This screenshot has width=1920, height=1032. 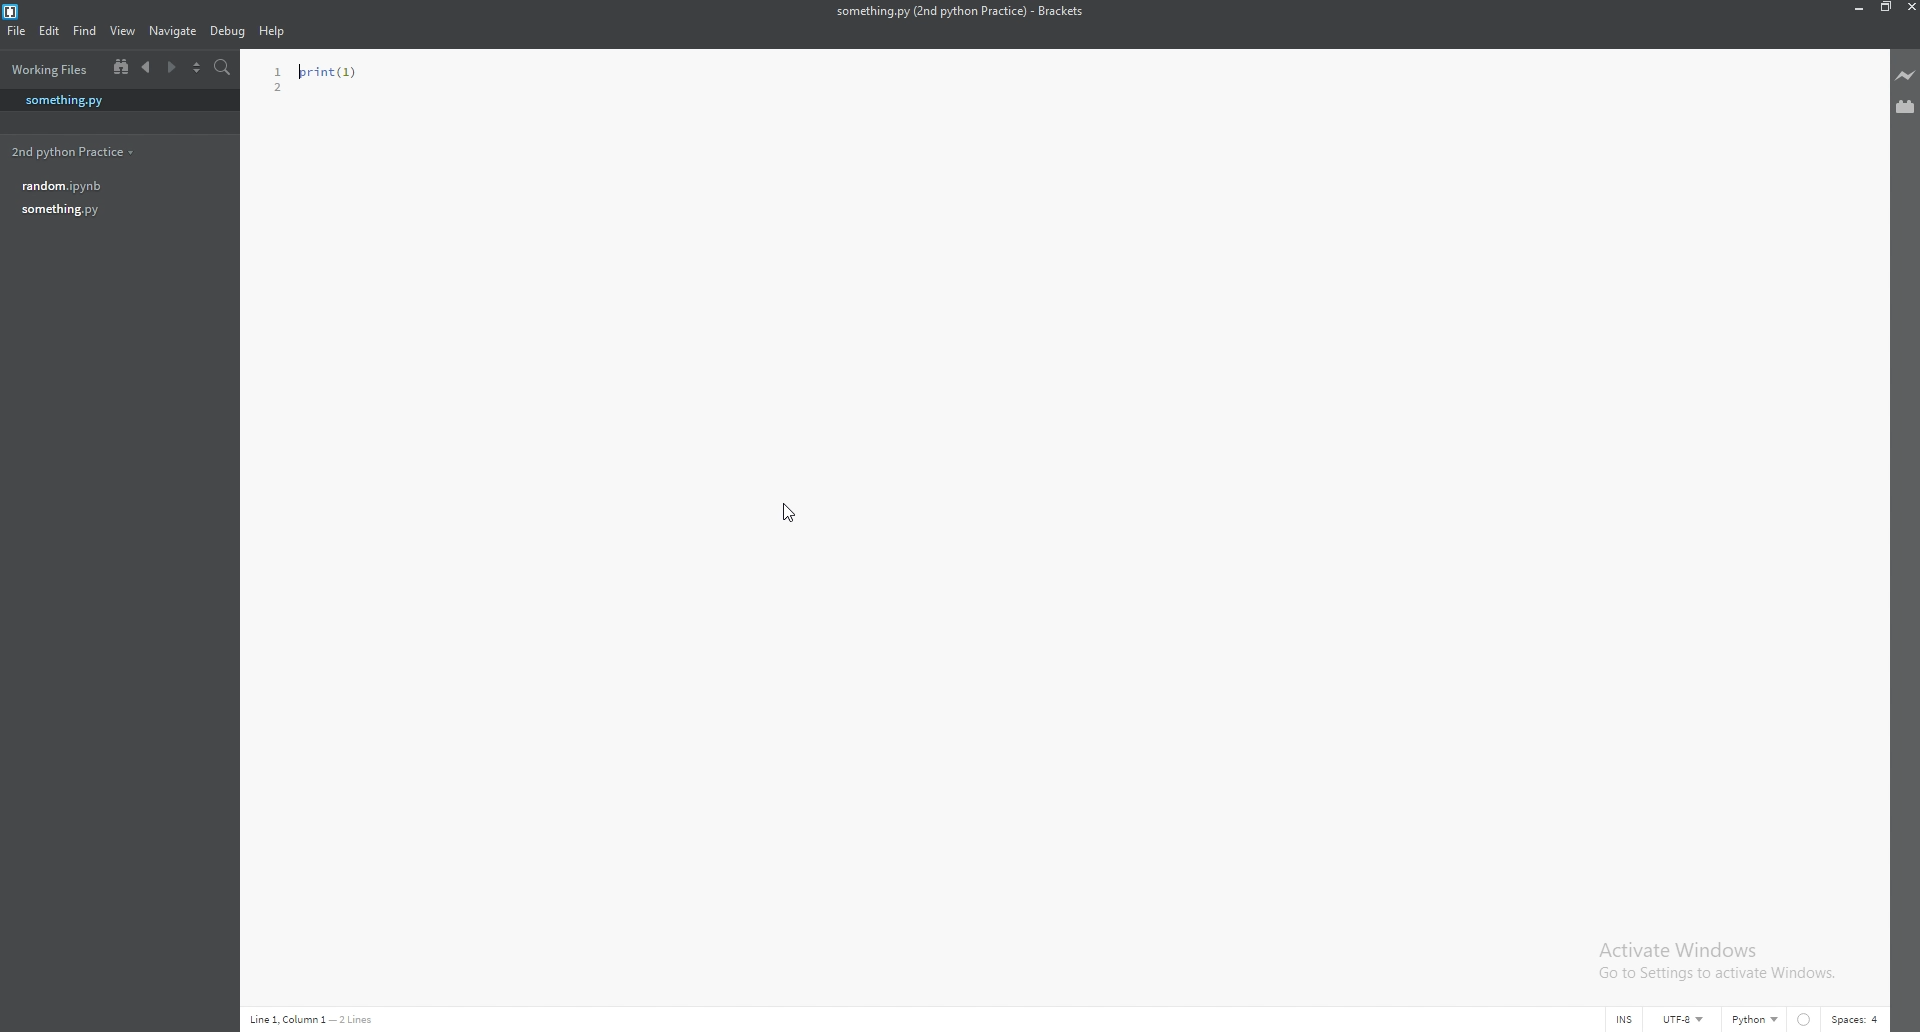 What do you see at coordinates (149, 67) in the screenshot?
I see `previous` at bounding box center [149, 67].